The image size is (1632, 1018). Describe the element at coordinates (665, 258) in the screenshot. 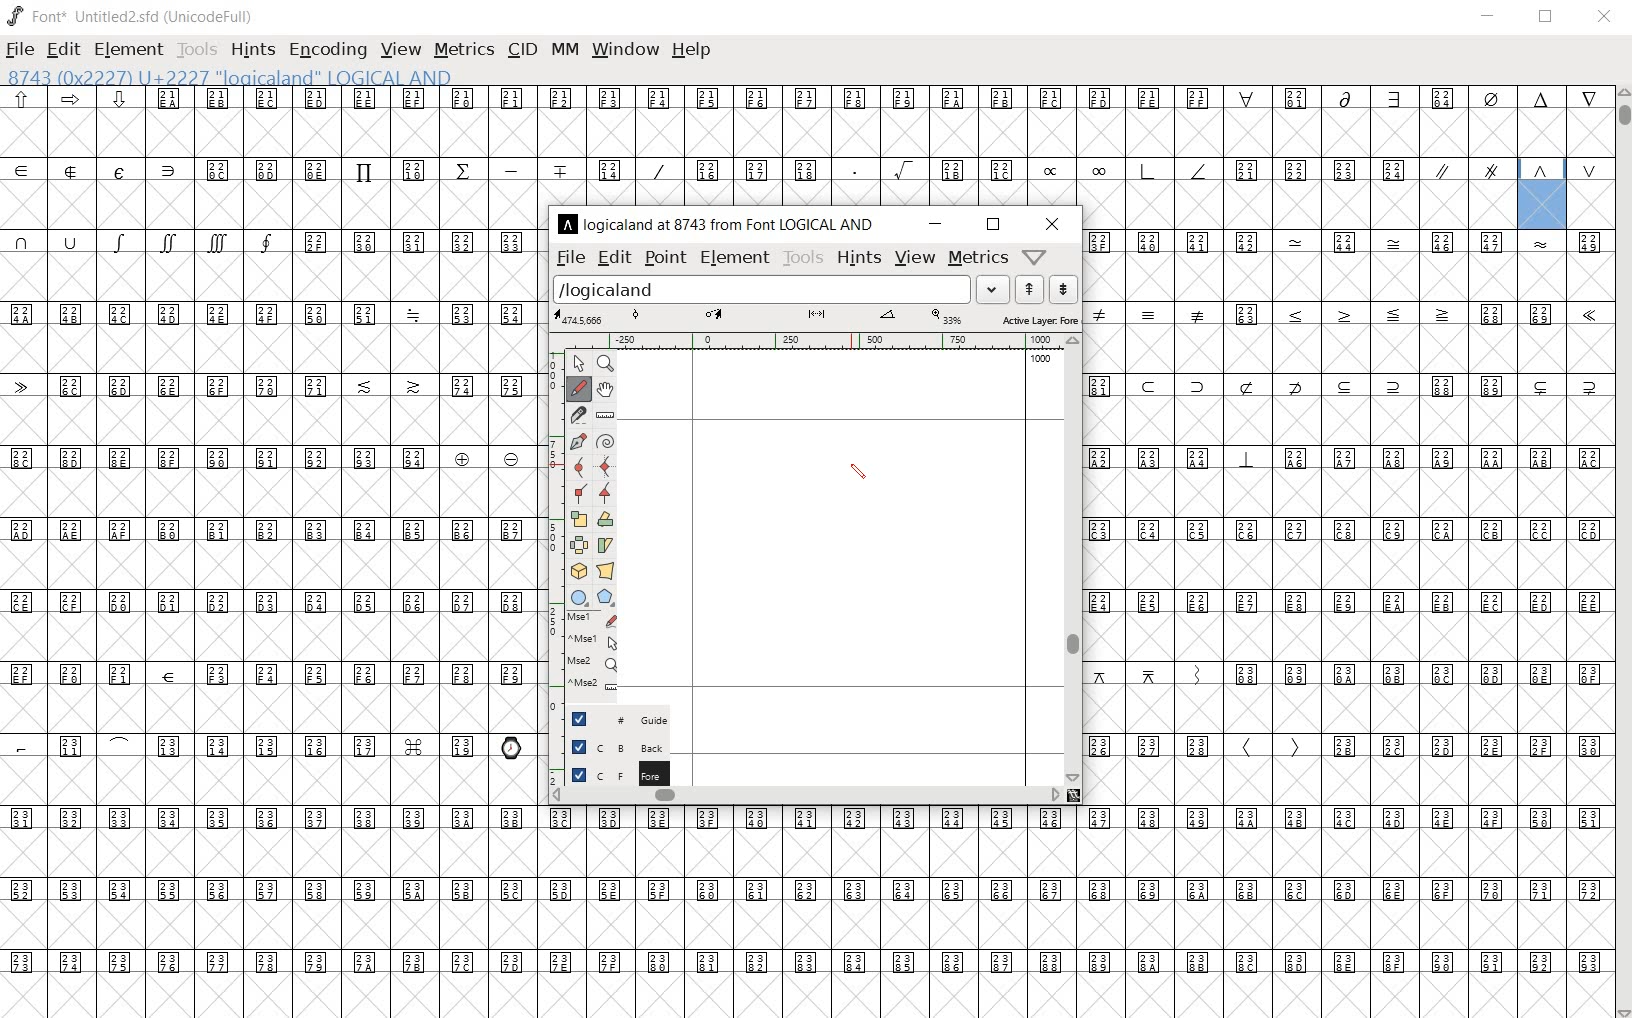

I see `point` at that location.